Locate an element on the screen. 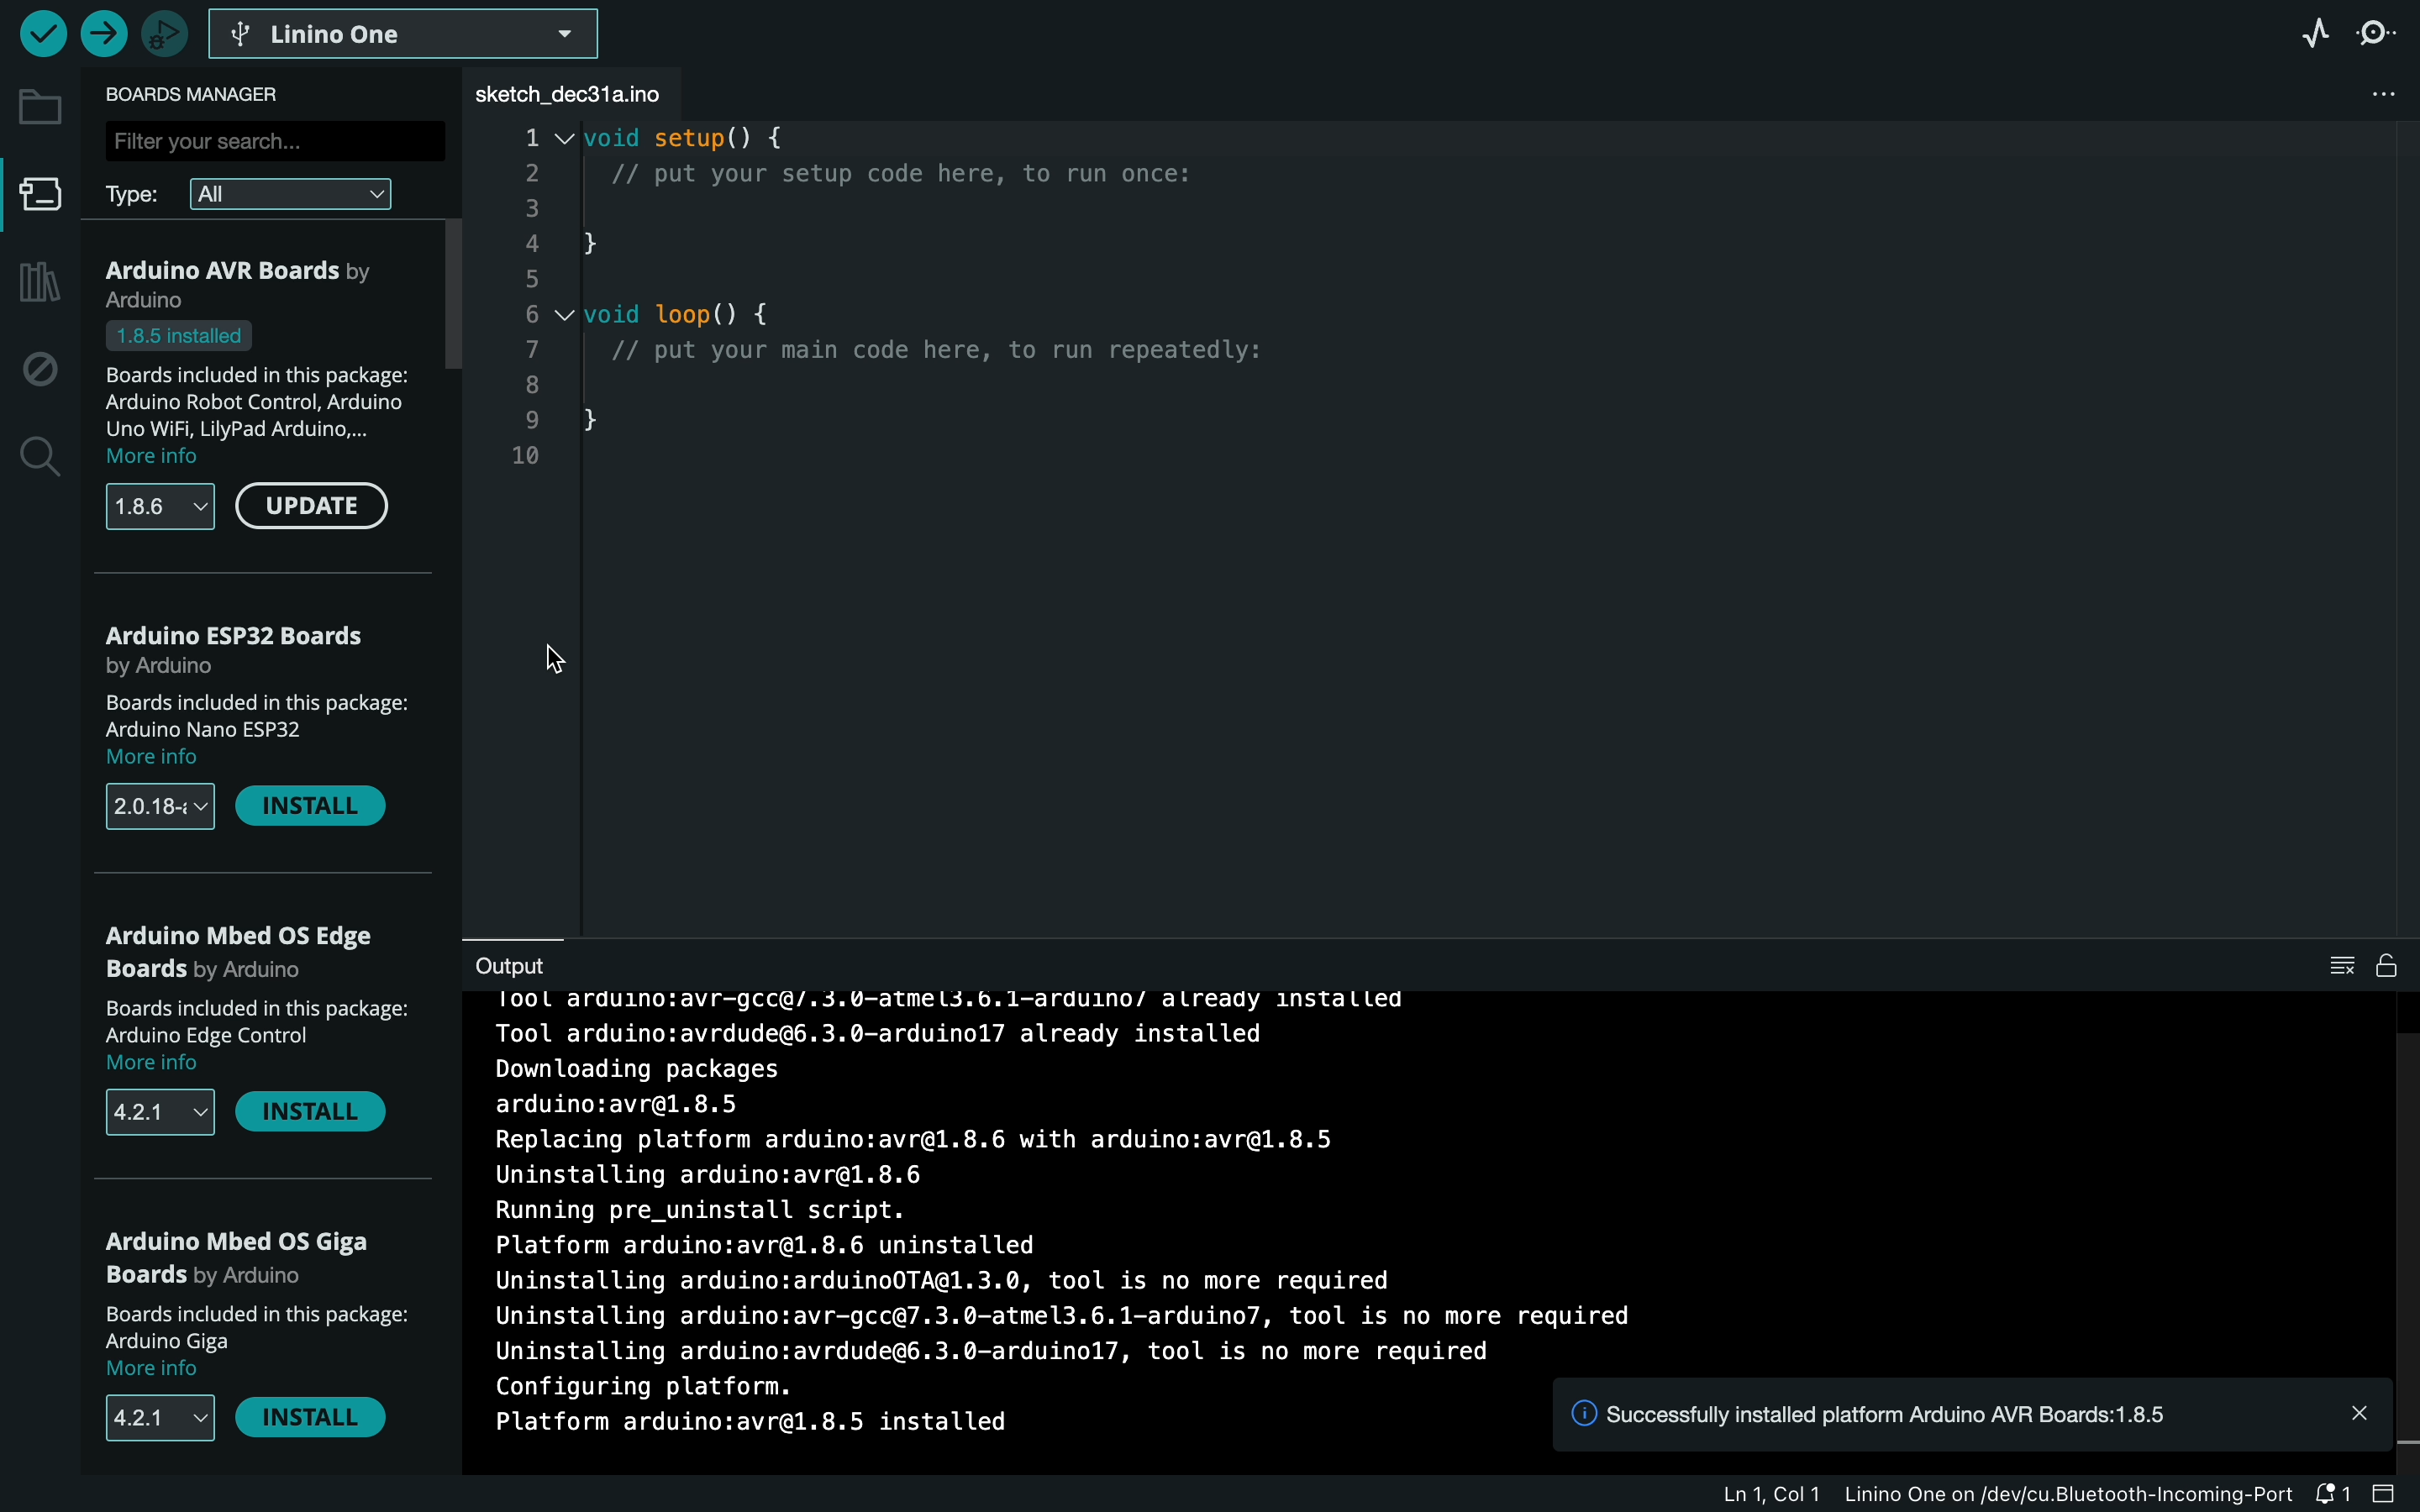  OS gIGA is located at coordinates (247, 1256).